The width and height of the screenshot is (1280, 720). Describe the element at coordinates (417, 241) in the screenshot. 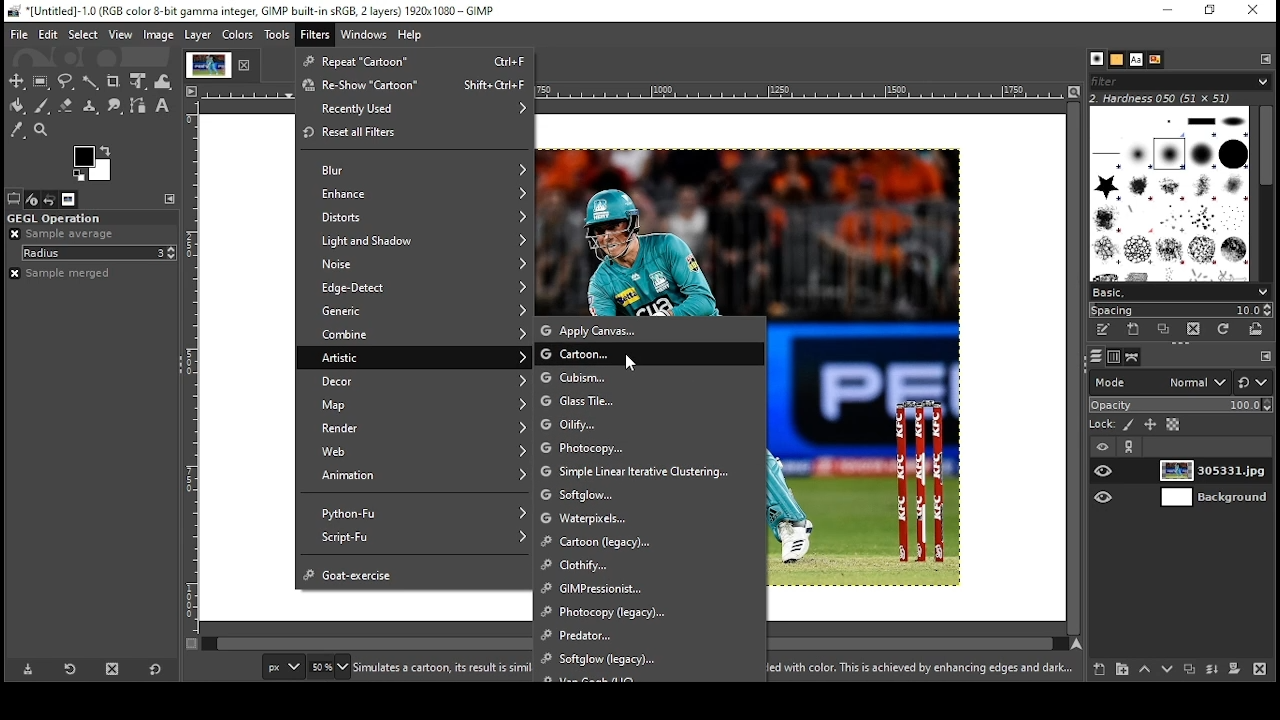

I see `light and shadow` at that location.